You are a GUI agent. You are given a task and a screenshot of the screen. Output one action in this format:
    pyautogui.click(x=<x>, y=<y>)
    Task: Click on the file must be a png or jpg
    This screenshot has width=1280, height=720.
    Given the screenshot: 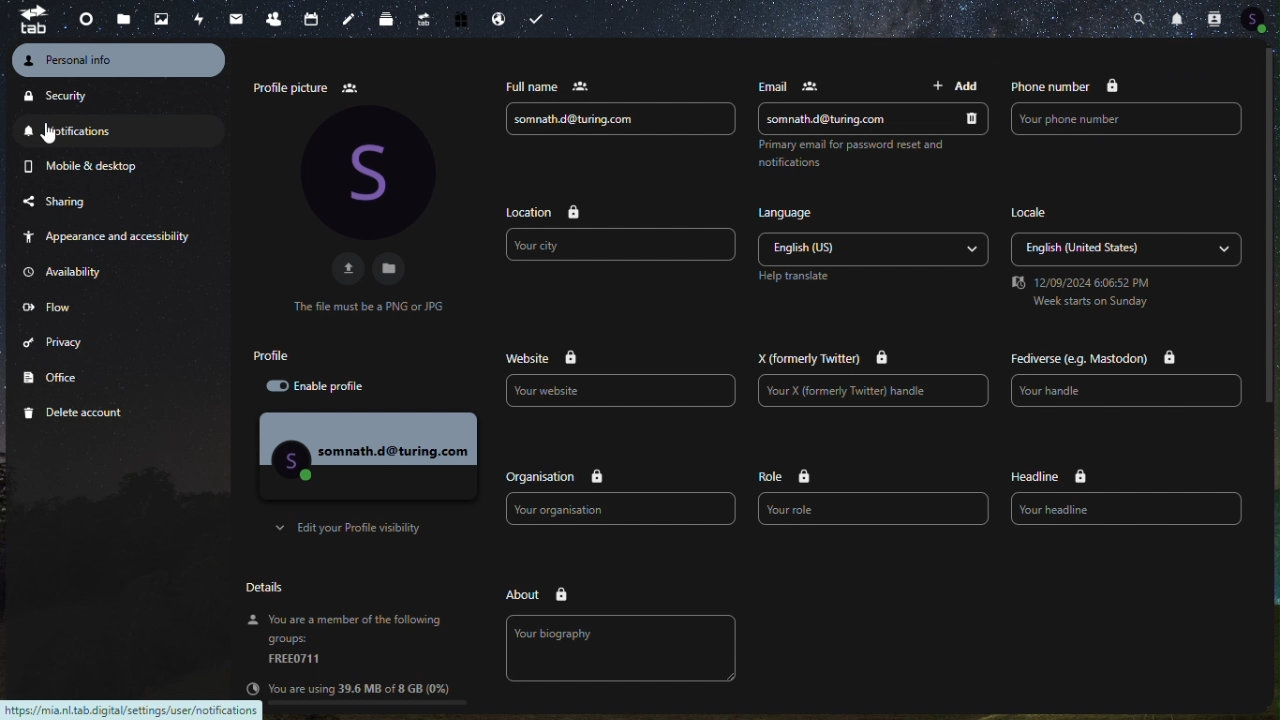 What is the action you would take?
    pyautogui.click(x=367, y=305)
    